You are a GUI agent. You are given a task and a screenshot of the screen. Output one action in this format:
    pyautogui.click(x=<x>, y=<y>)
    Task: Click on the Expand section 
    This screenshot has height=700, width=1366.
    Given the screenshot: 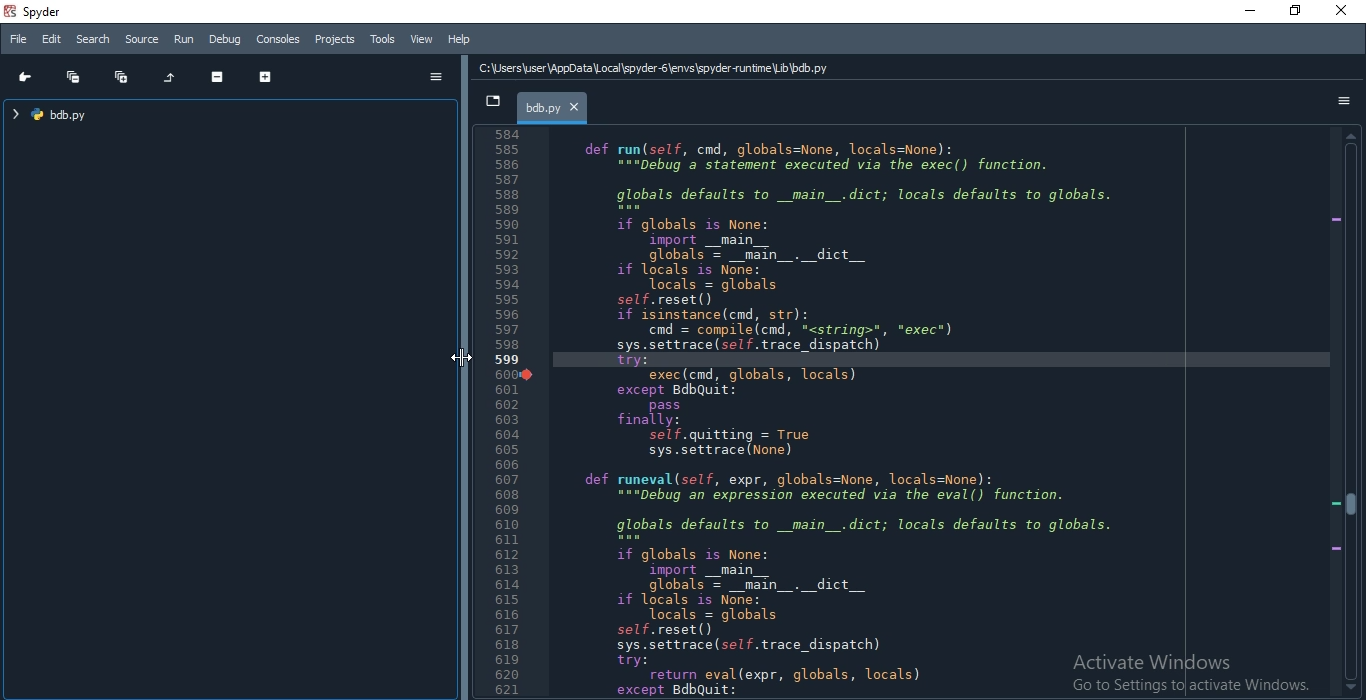 What is the action you would take?
    pyautogui.click(x=263, y=75)
    